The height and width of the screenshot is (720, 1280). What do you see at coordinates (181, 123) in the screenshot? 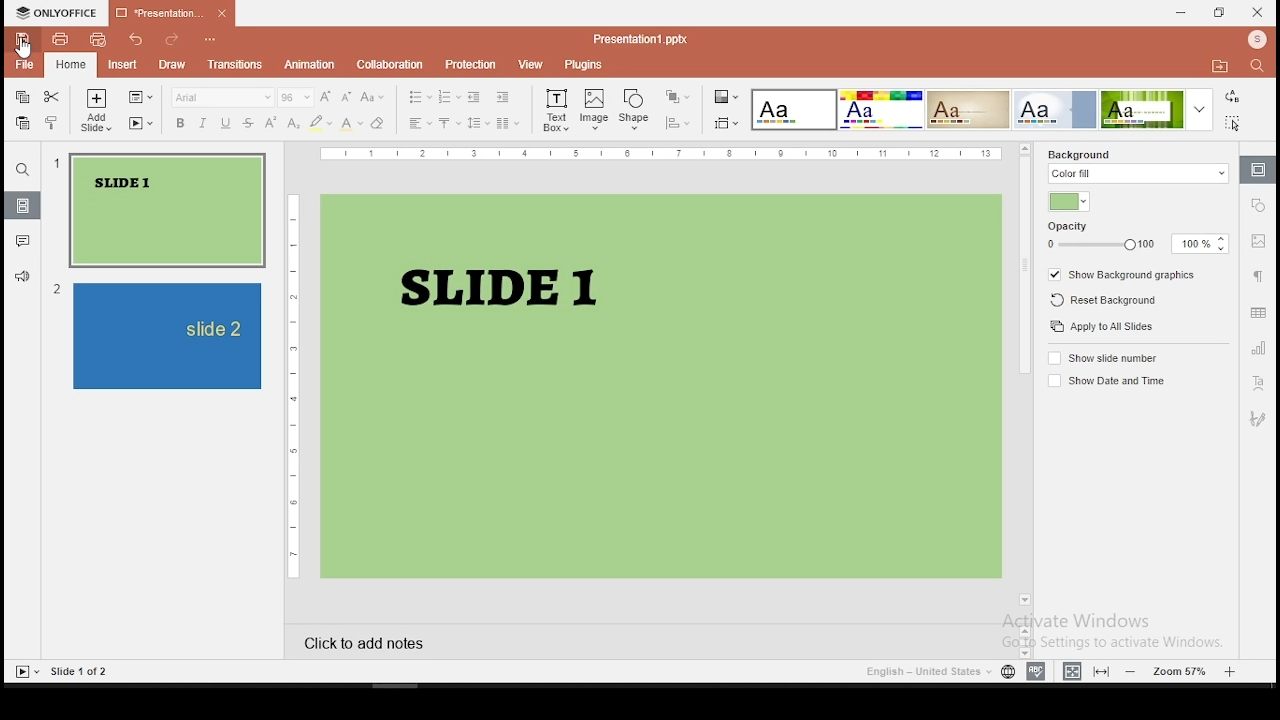
I see `bold` at bounding box center [181, 123].